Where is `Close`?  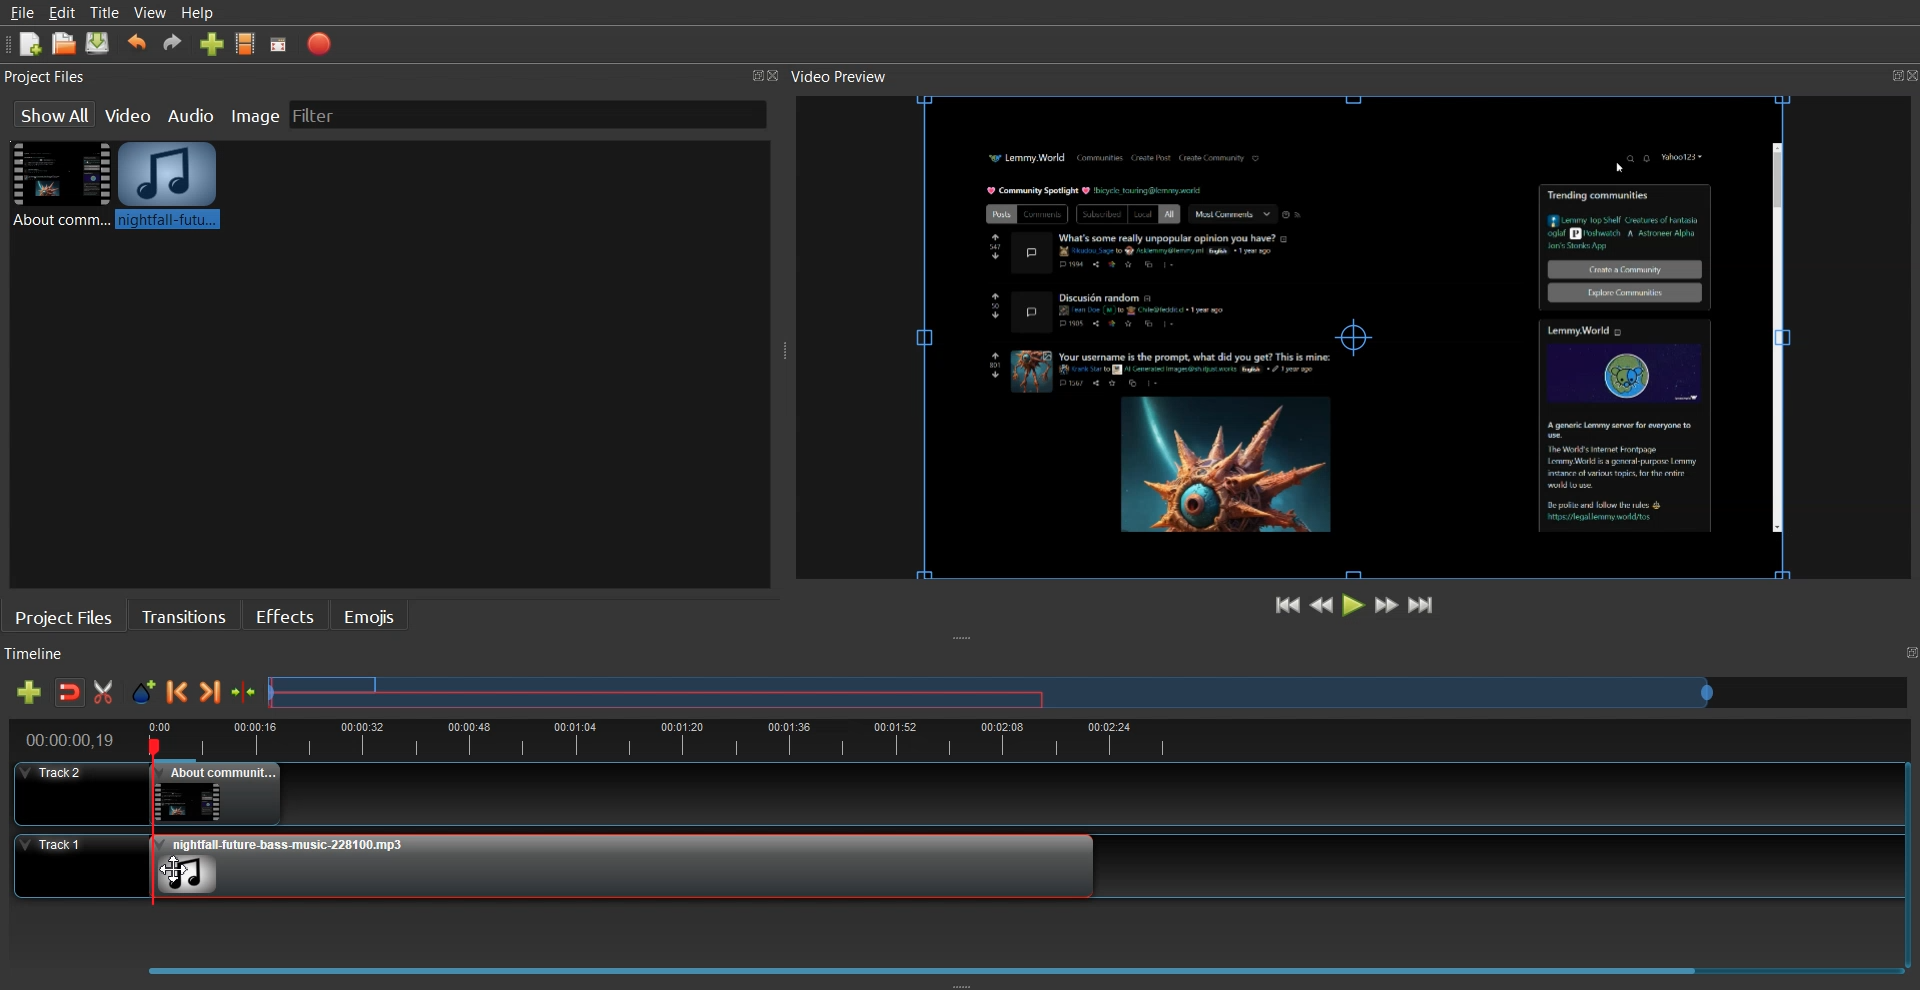
Close is located at coordinates (779, 77).